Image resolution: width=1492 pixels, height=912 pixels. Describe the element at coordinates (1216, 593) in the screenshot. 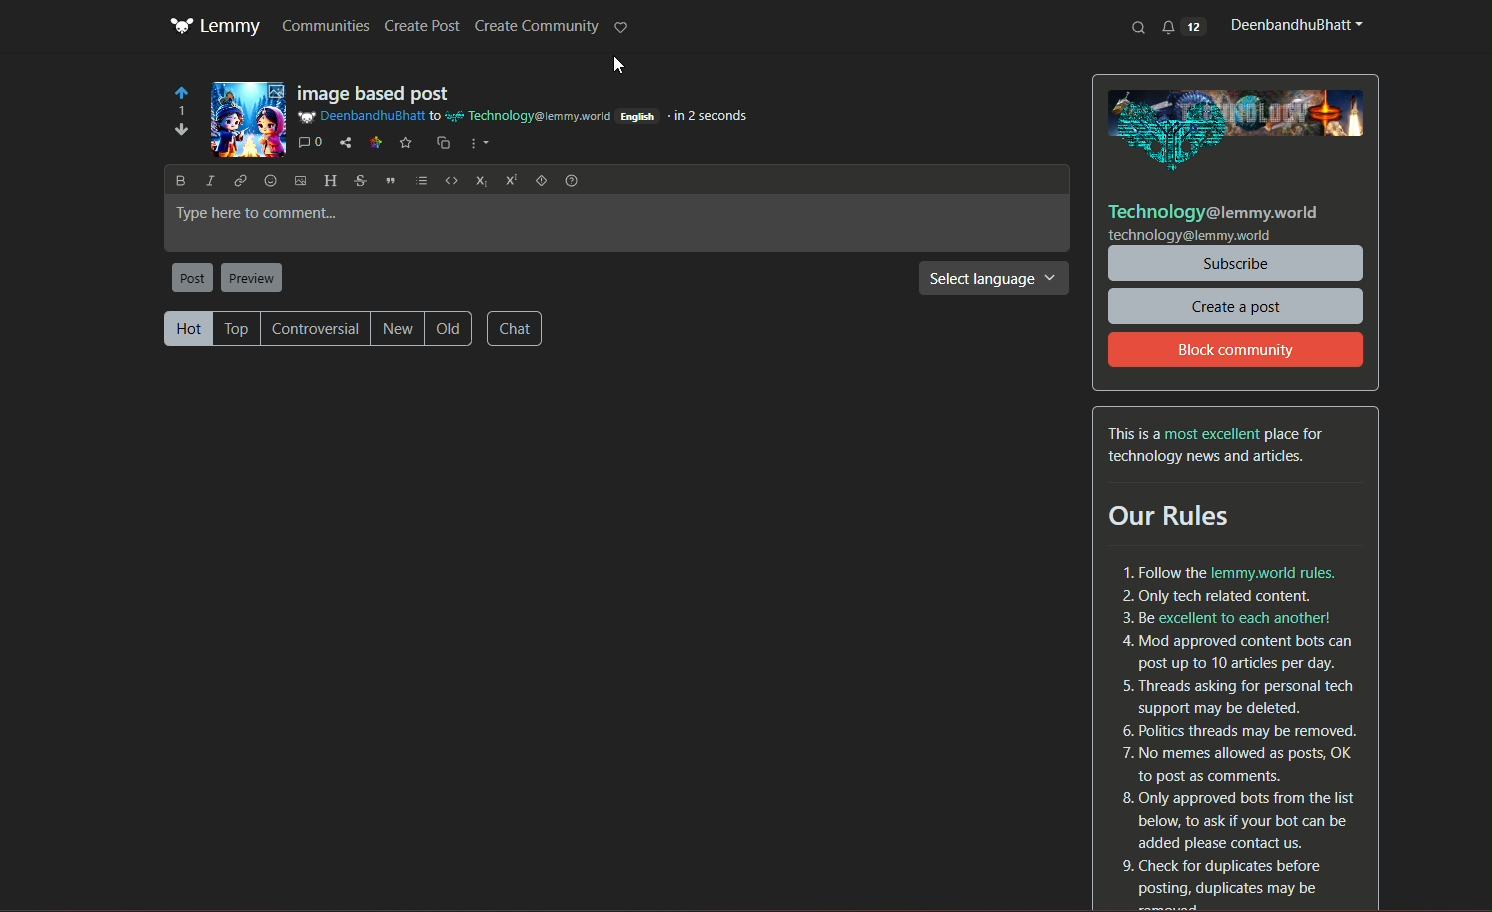

I see `2. Only tech related content.` at that location.